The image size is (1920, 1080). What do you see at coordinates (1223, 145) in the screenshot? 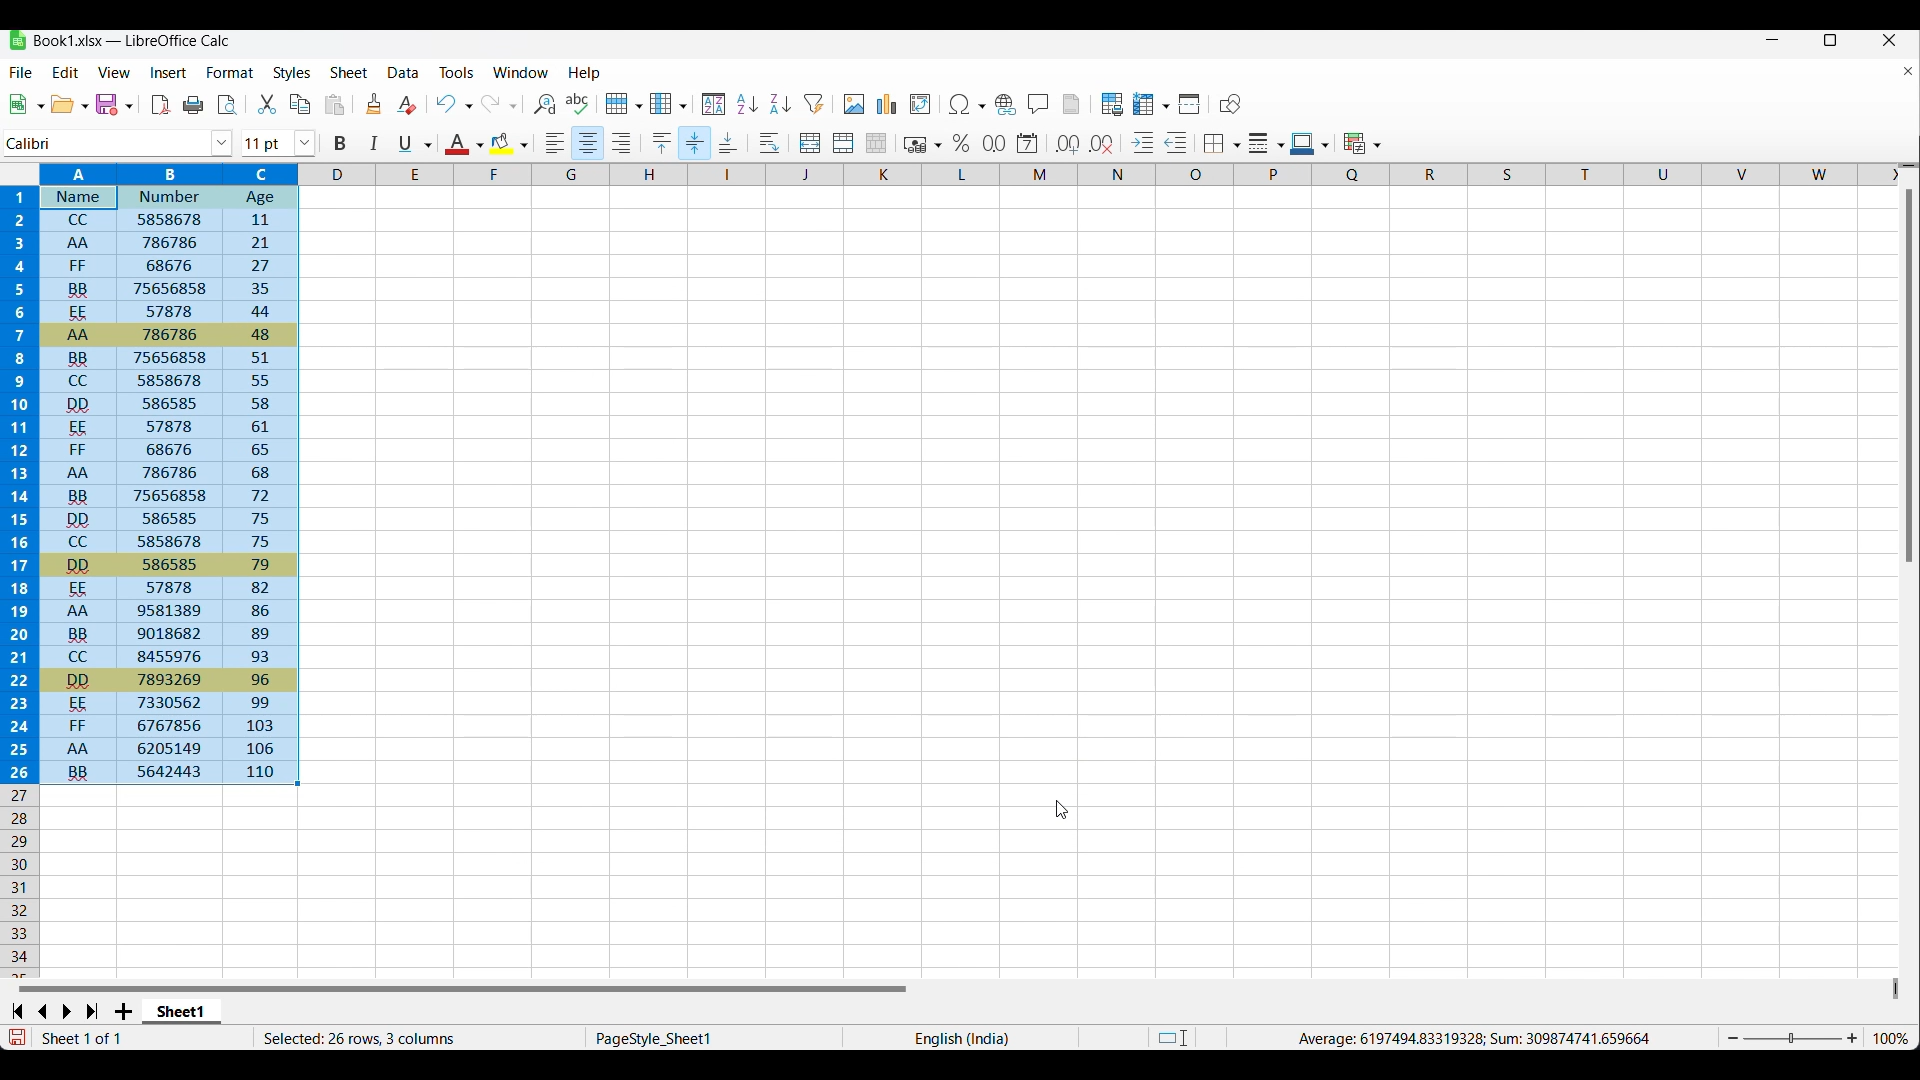
I see `Borders shift to overwrite options` at bounding box center [1223, 145].